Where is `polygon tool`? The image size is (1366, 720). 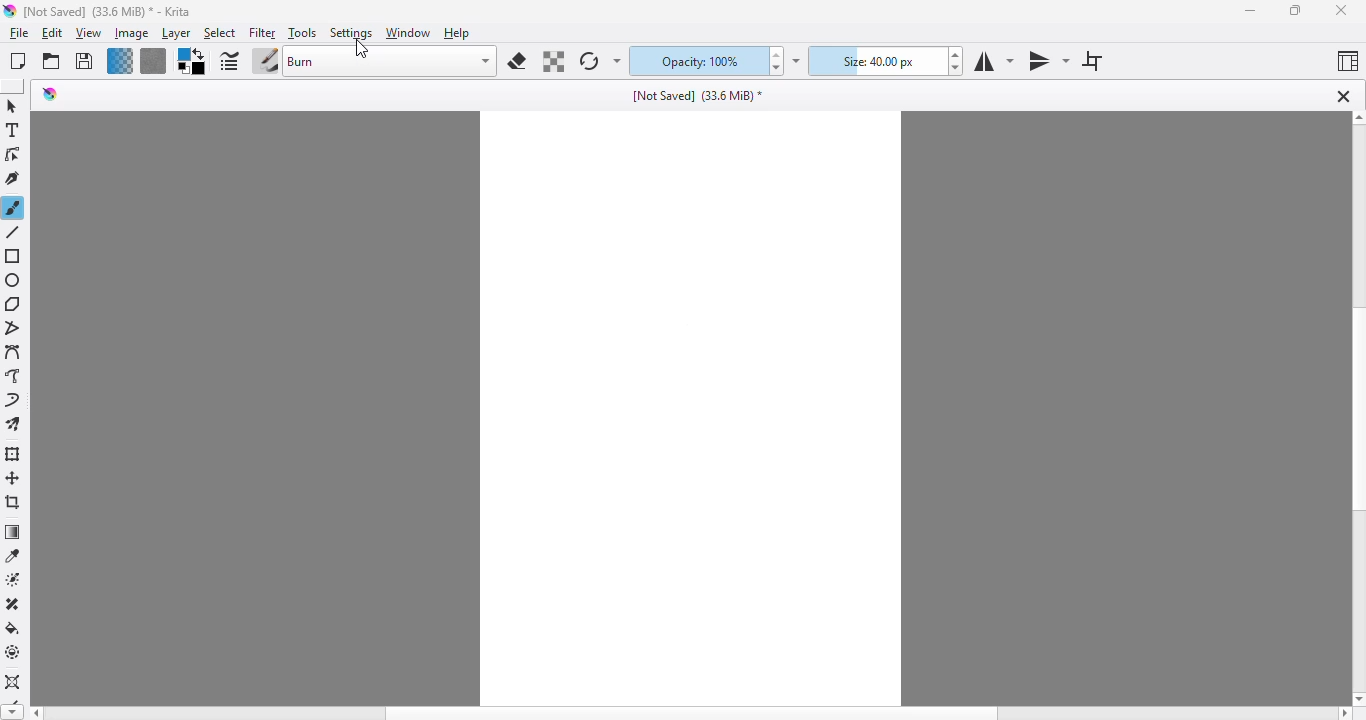 polygon tool is located at coordinates (13, 304).